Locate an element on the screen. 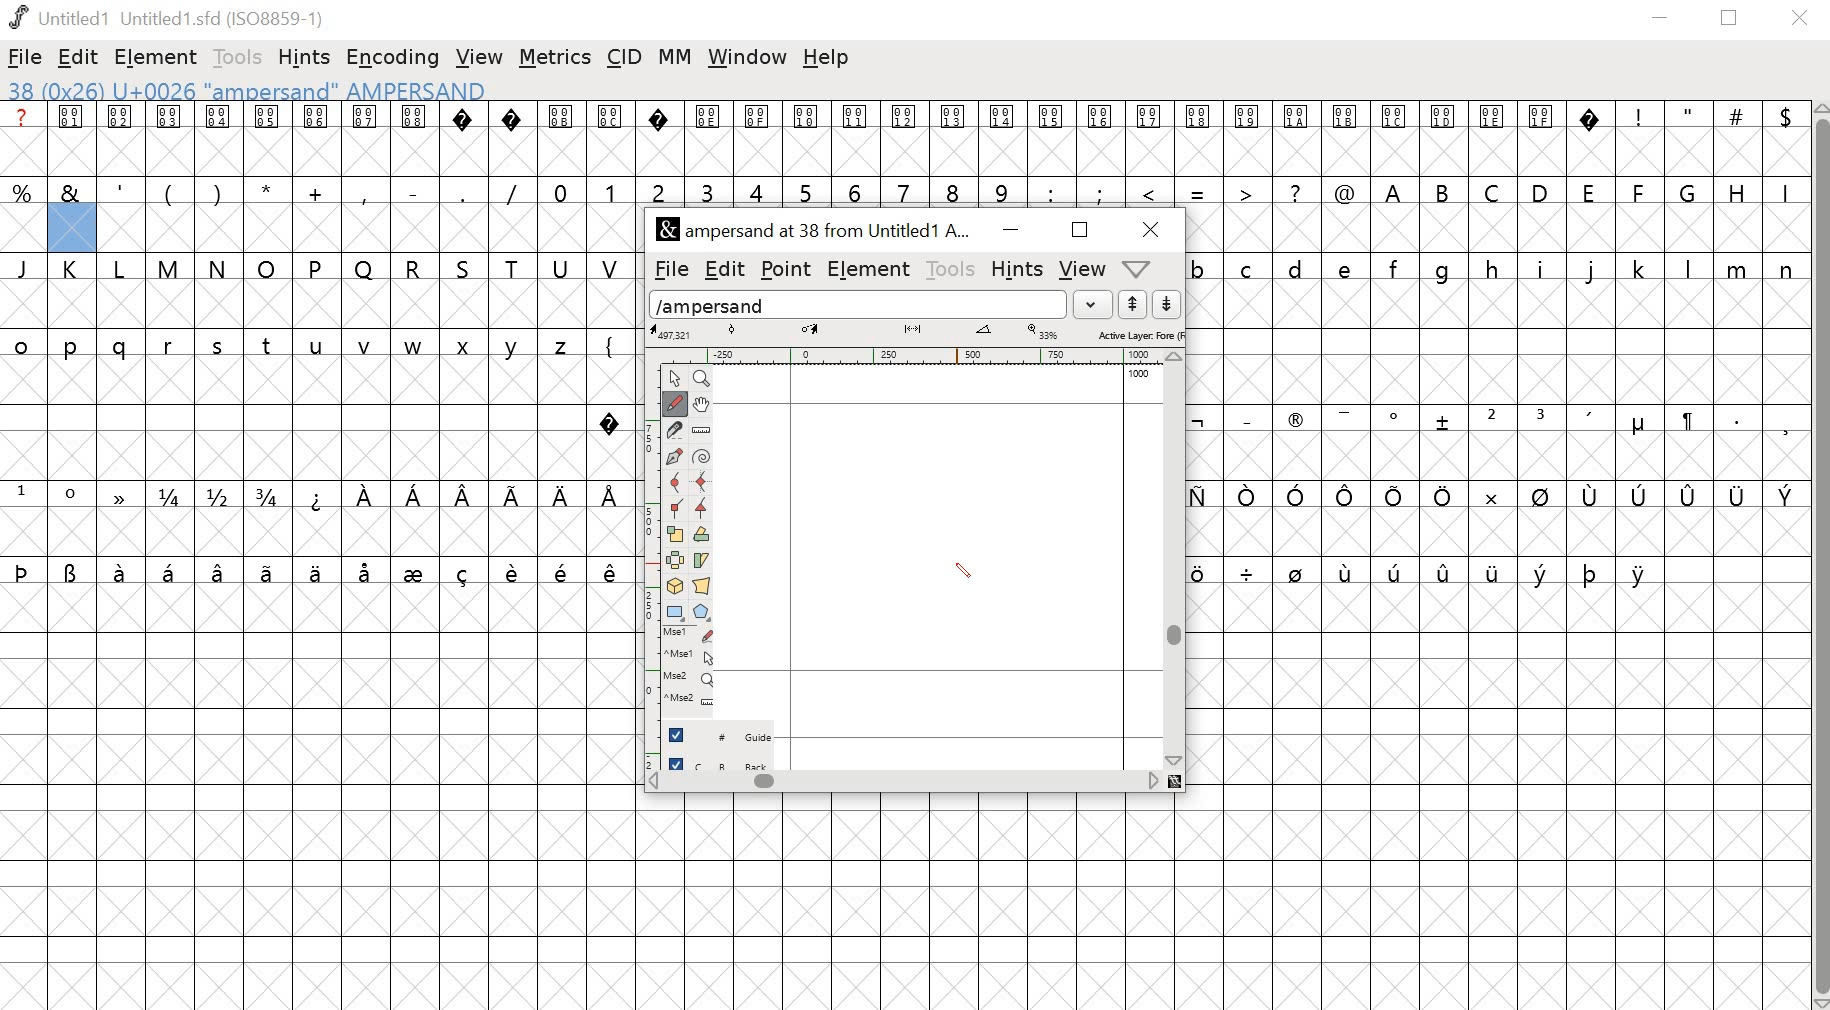 The height and width of the screenshot is (1010, 1830). : is located at coordinates (1049, 192).